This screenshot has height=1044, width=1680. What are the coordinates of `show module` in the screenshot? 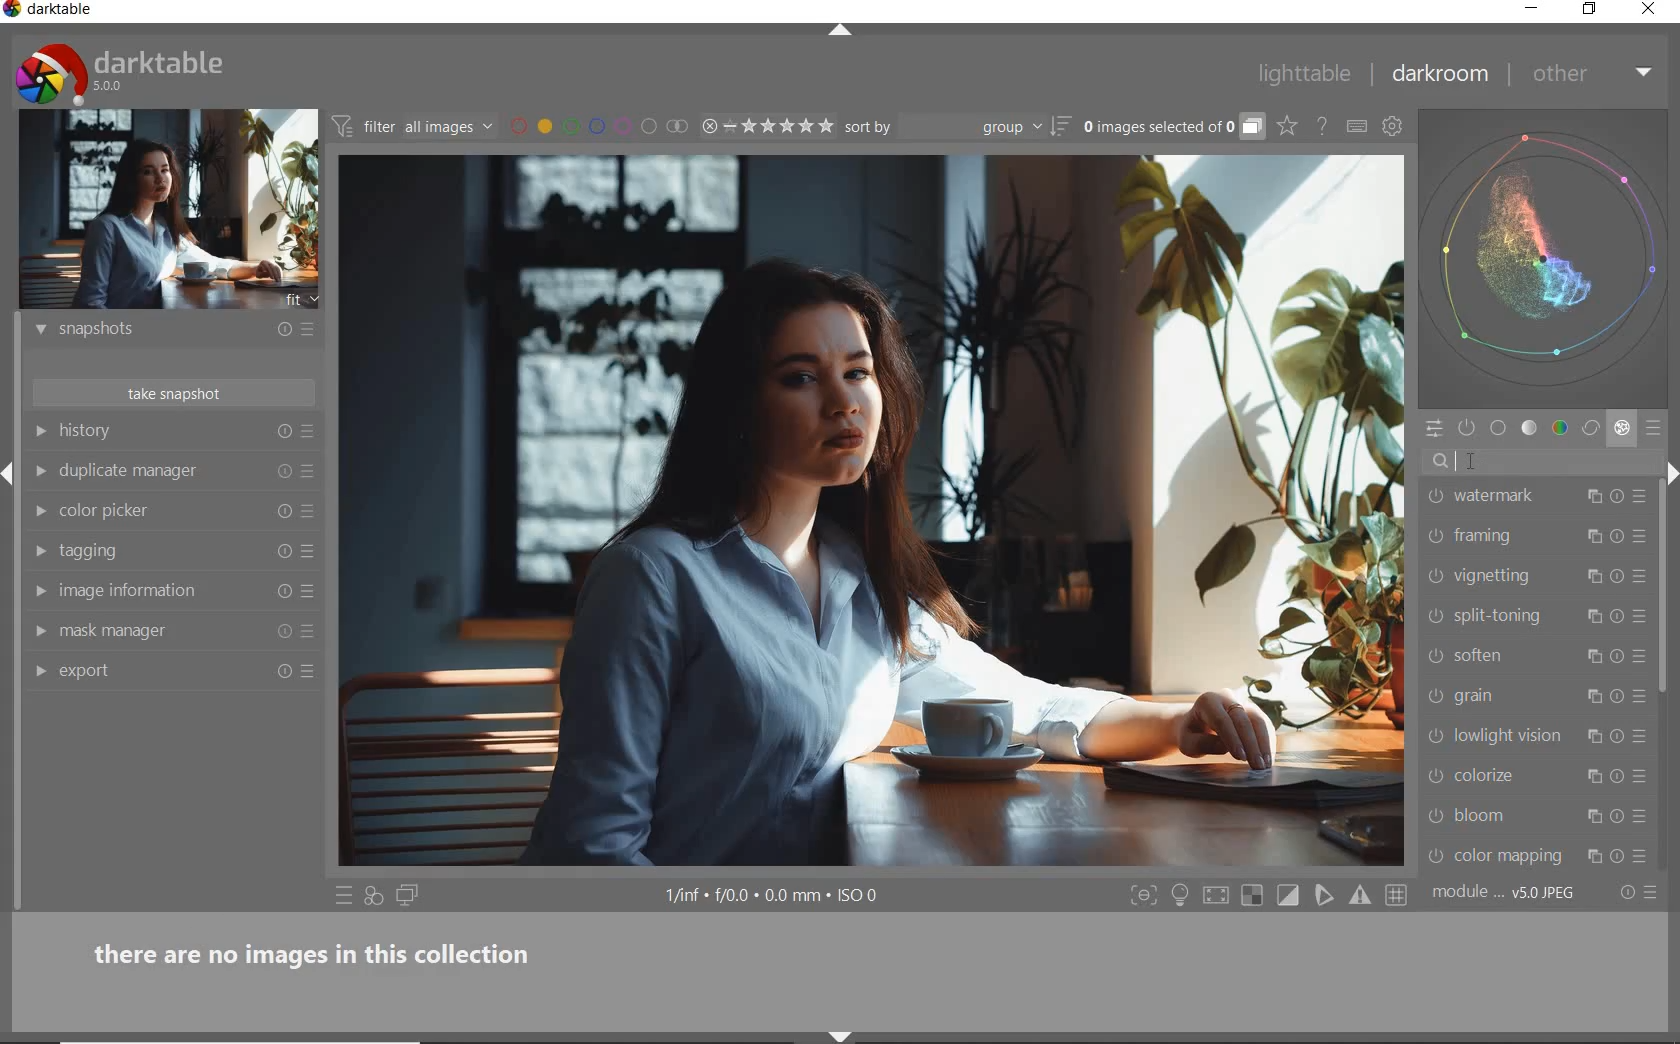 It's located at (38, 330).